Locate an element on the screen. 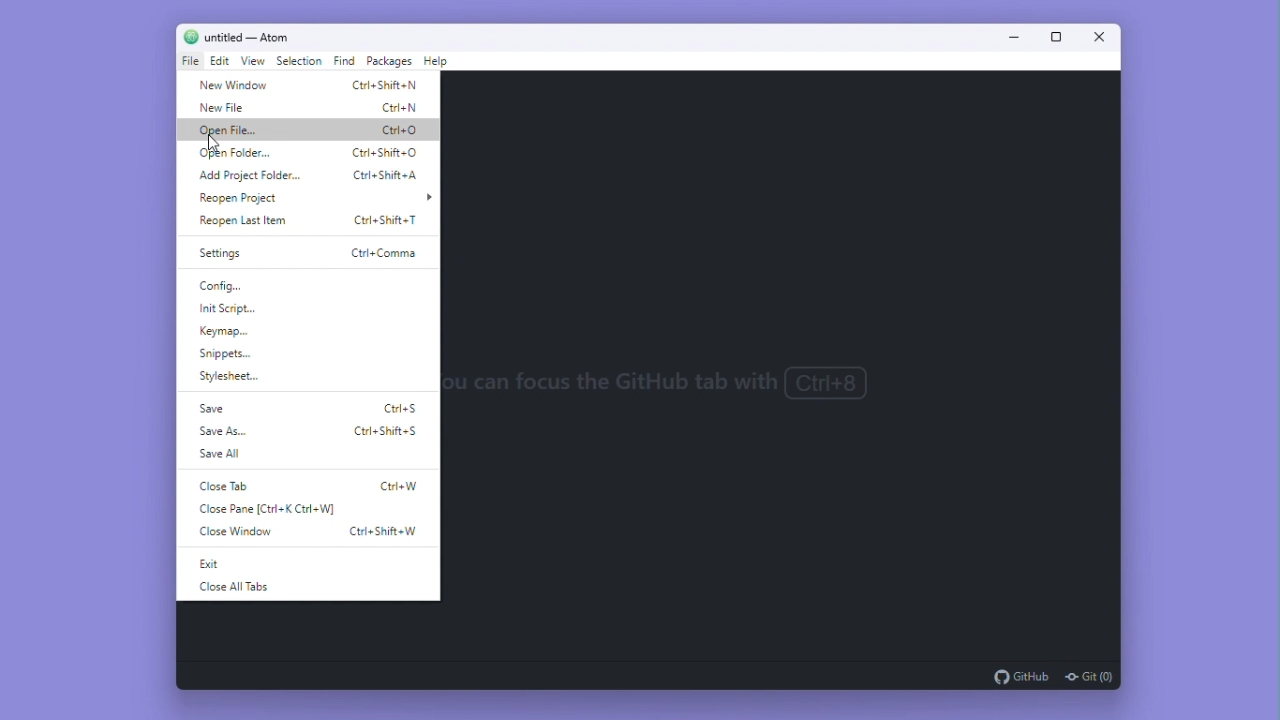 The height and width of the screenshot is (720, 1280). Exit is located at coordinates (217, 565).